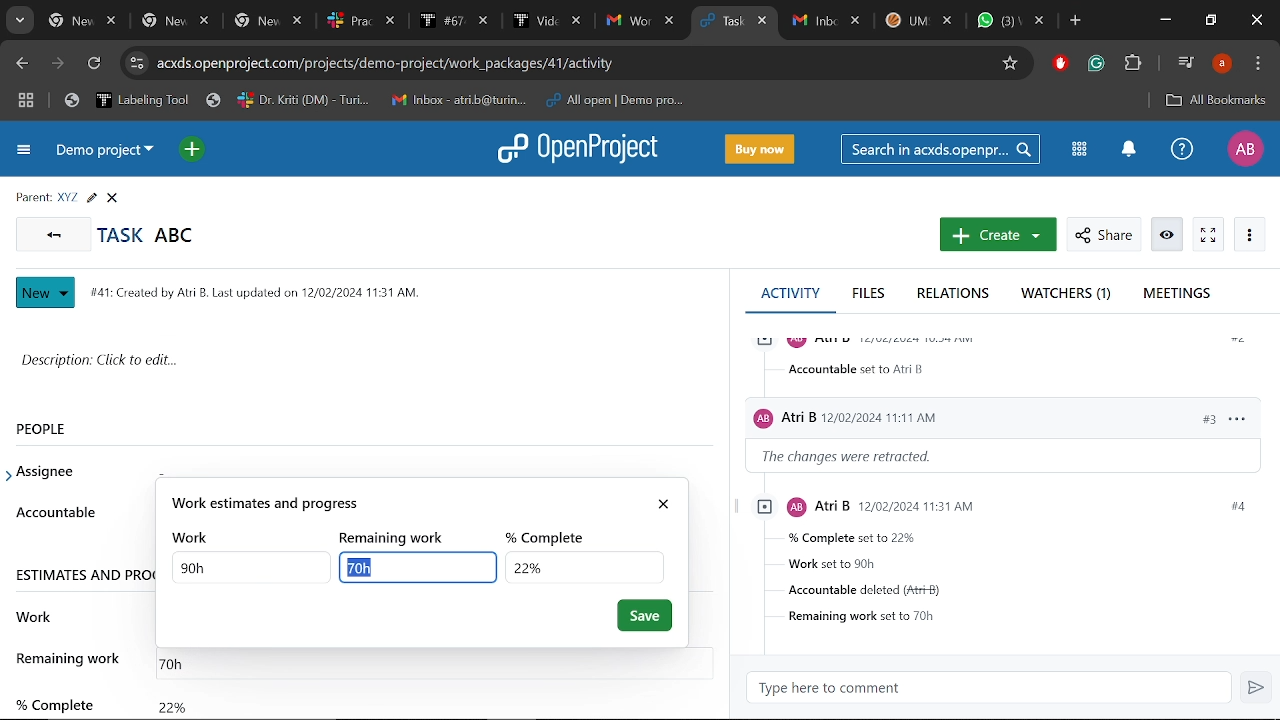  What do you see at coordinates (1164, 22) in the screenshot?
I see `Minimize` at bounding box center [1164, 22].